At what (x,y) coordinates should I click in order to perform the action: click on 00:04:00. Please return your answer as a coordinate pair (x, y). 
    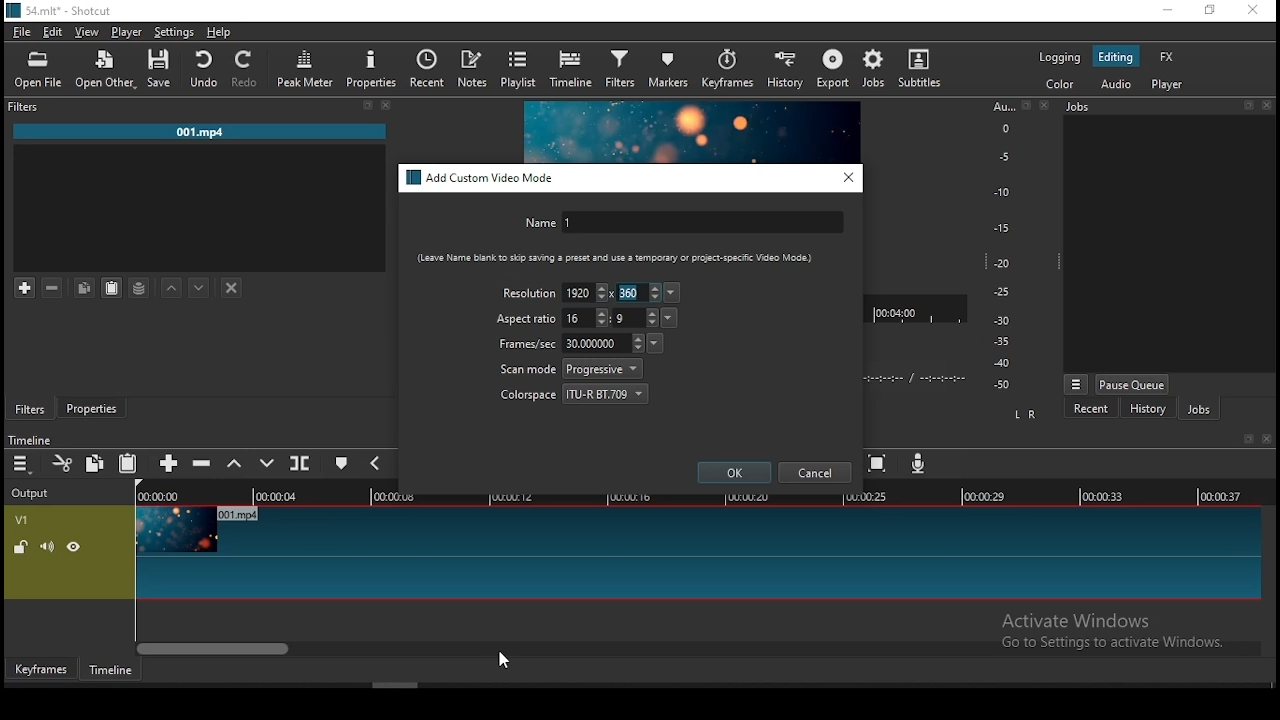
    Looking at the image, I should click on (898, 309).